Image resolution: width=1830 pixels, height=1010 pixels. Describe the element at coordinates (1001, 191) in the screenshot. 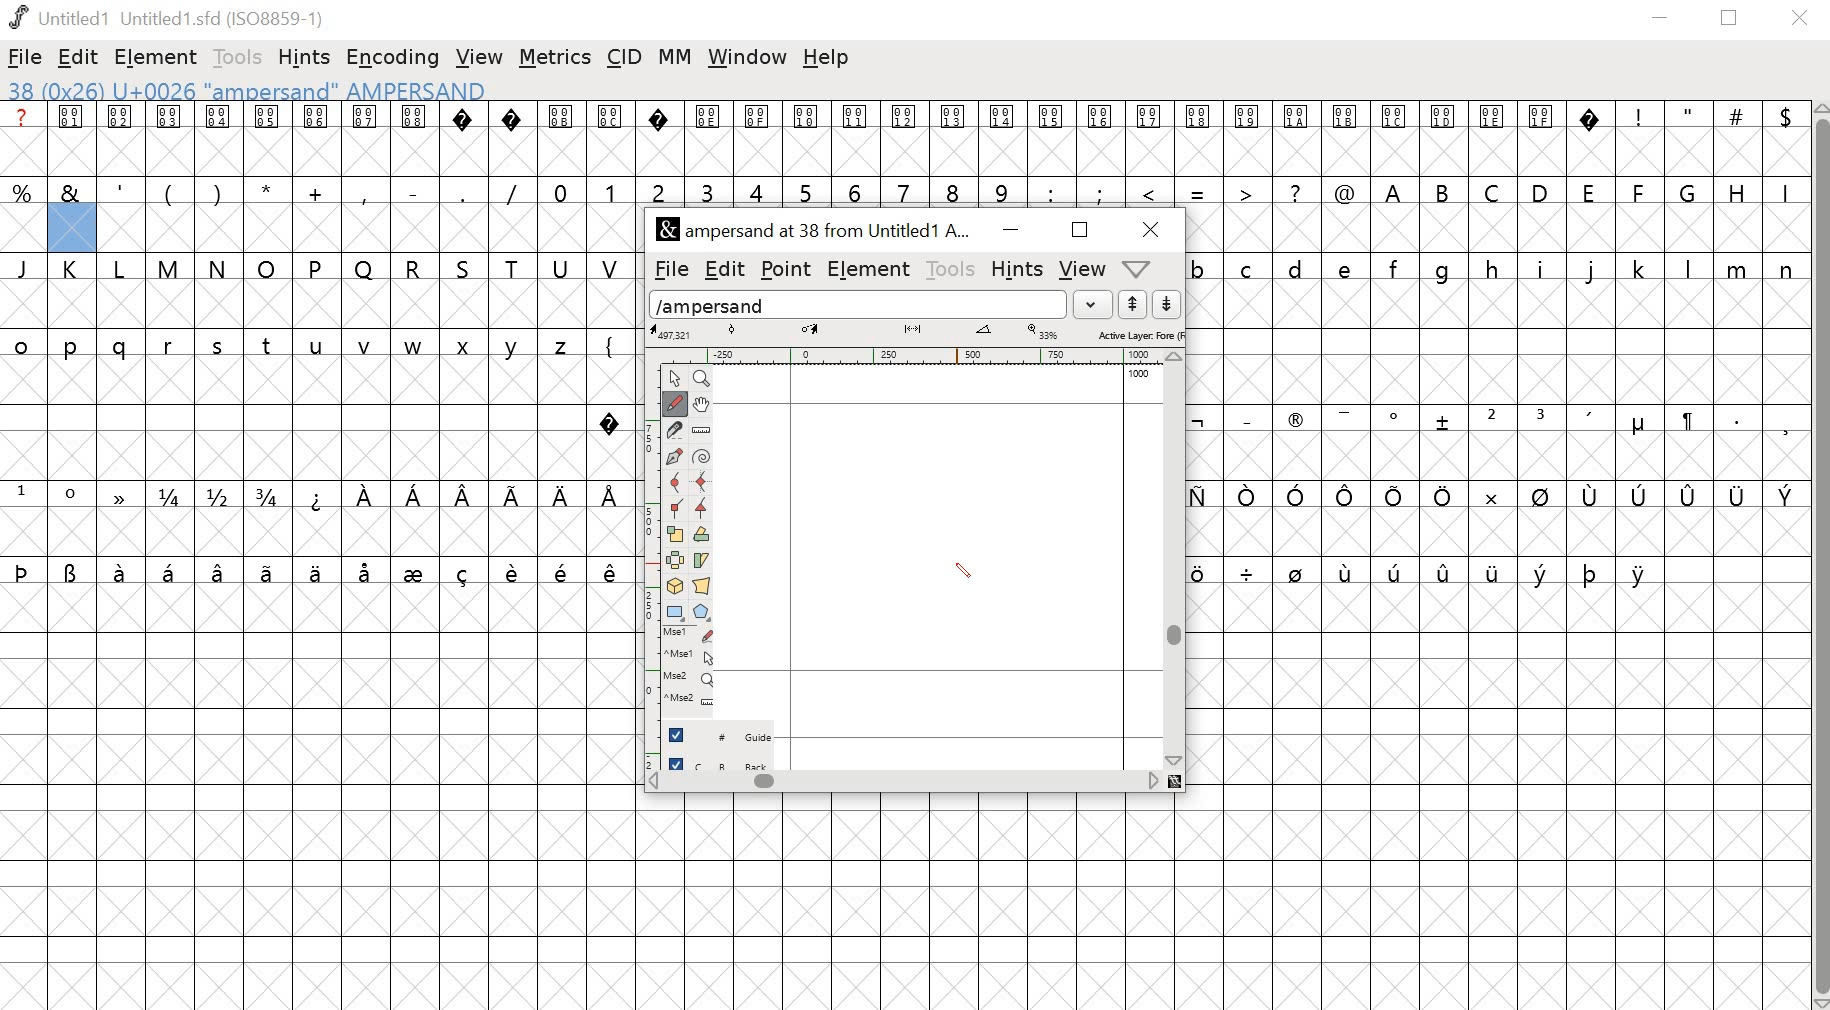

I see `9` at that location.